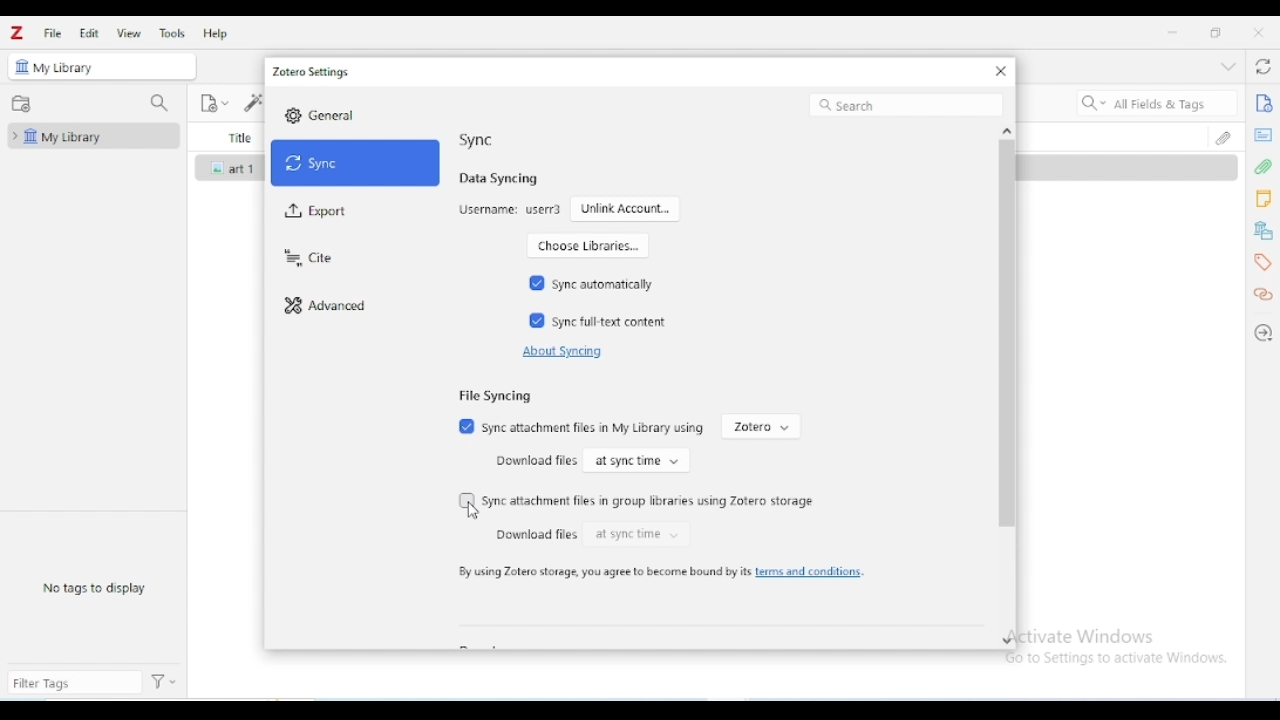 The image size is (1280, 720). What do you see at coordinates (594, 428) in the screenshot?
I see `sync attachment files in My library using` at bounding box center [594, 428].